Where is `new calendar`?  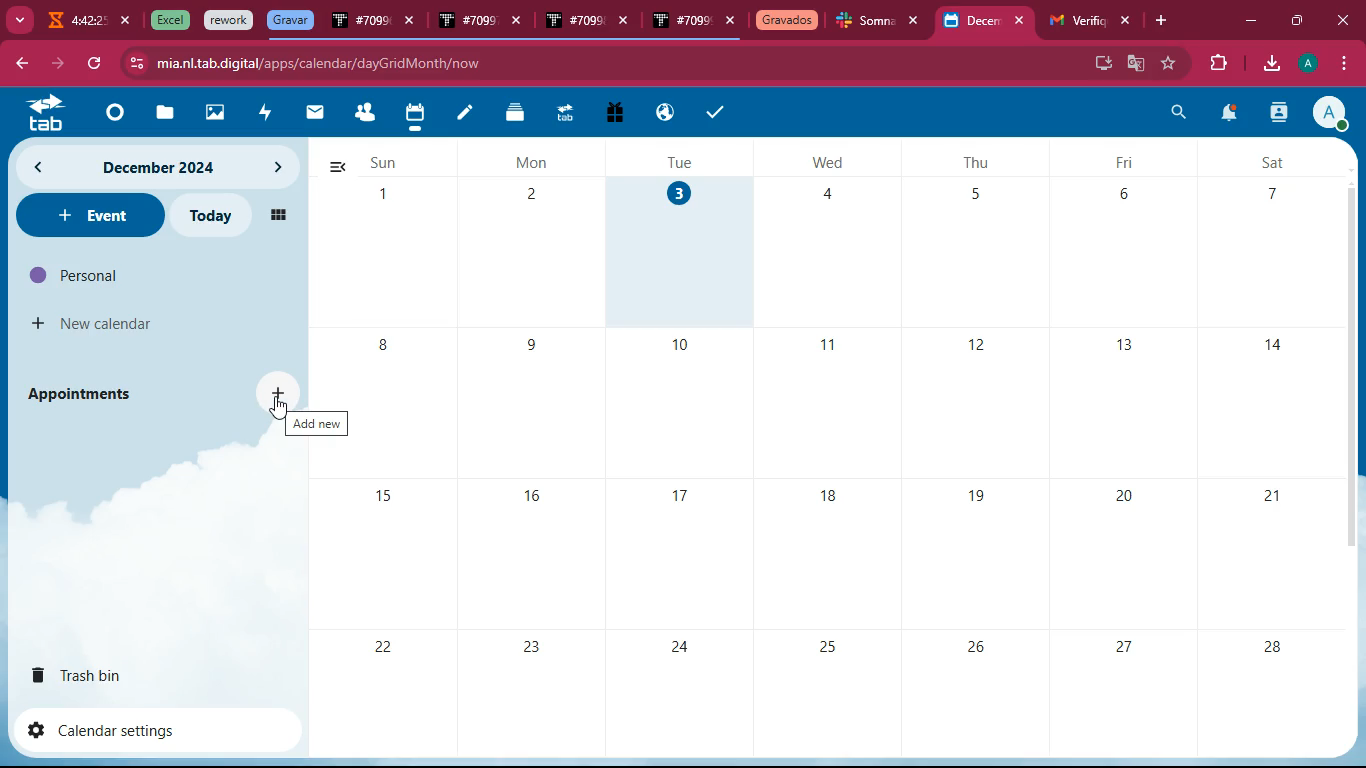 new calendar is located at coordinates (94, 324).